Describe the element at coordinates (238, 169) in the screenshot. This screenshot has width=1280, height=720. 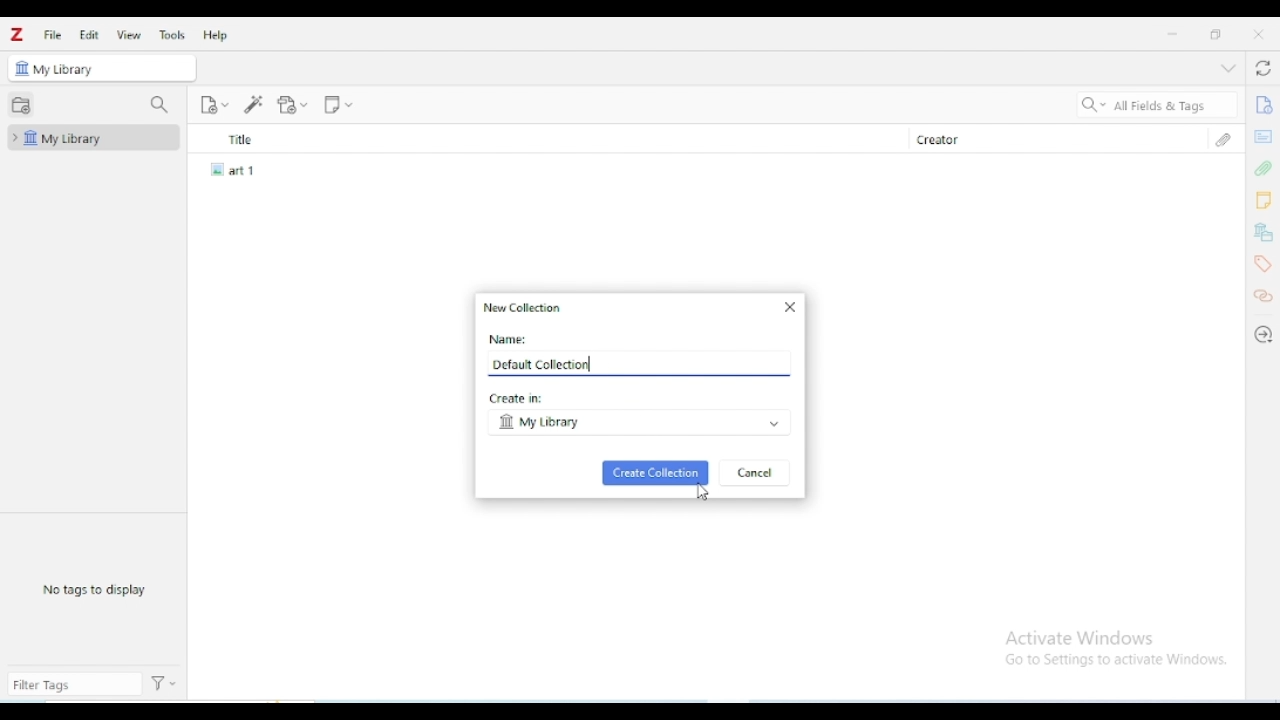
I see `art 1` at that location.